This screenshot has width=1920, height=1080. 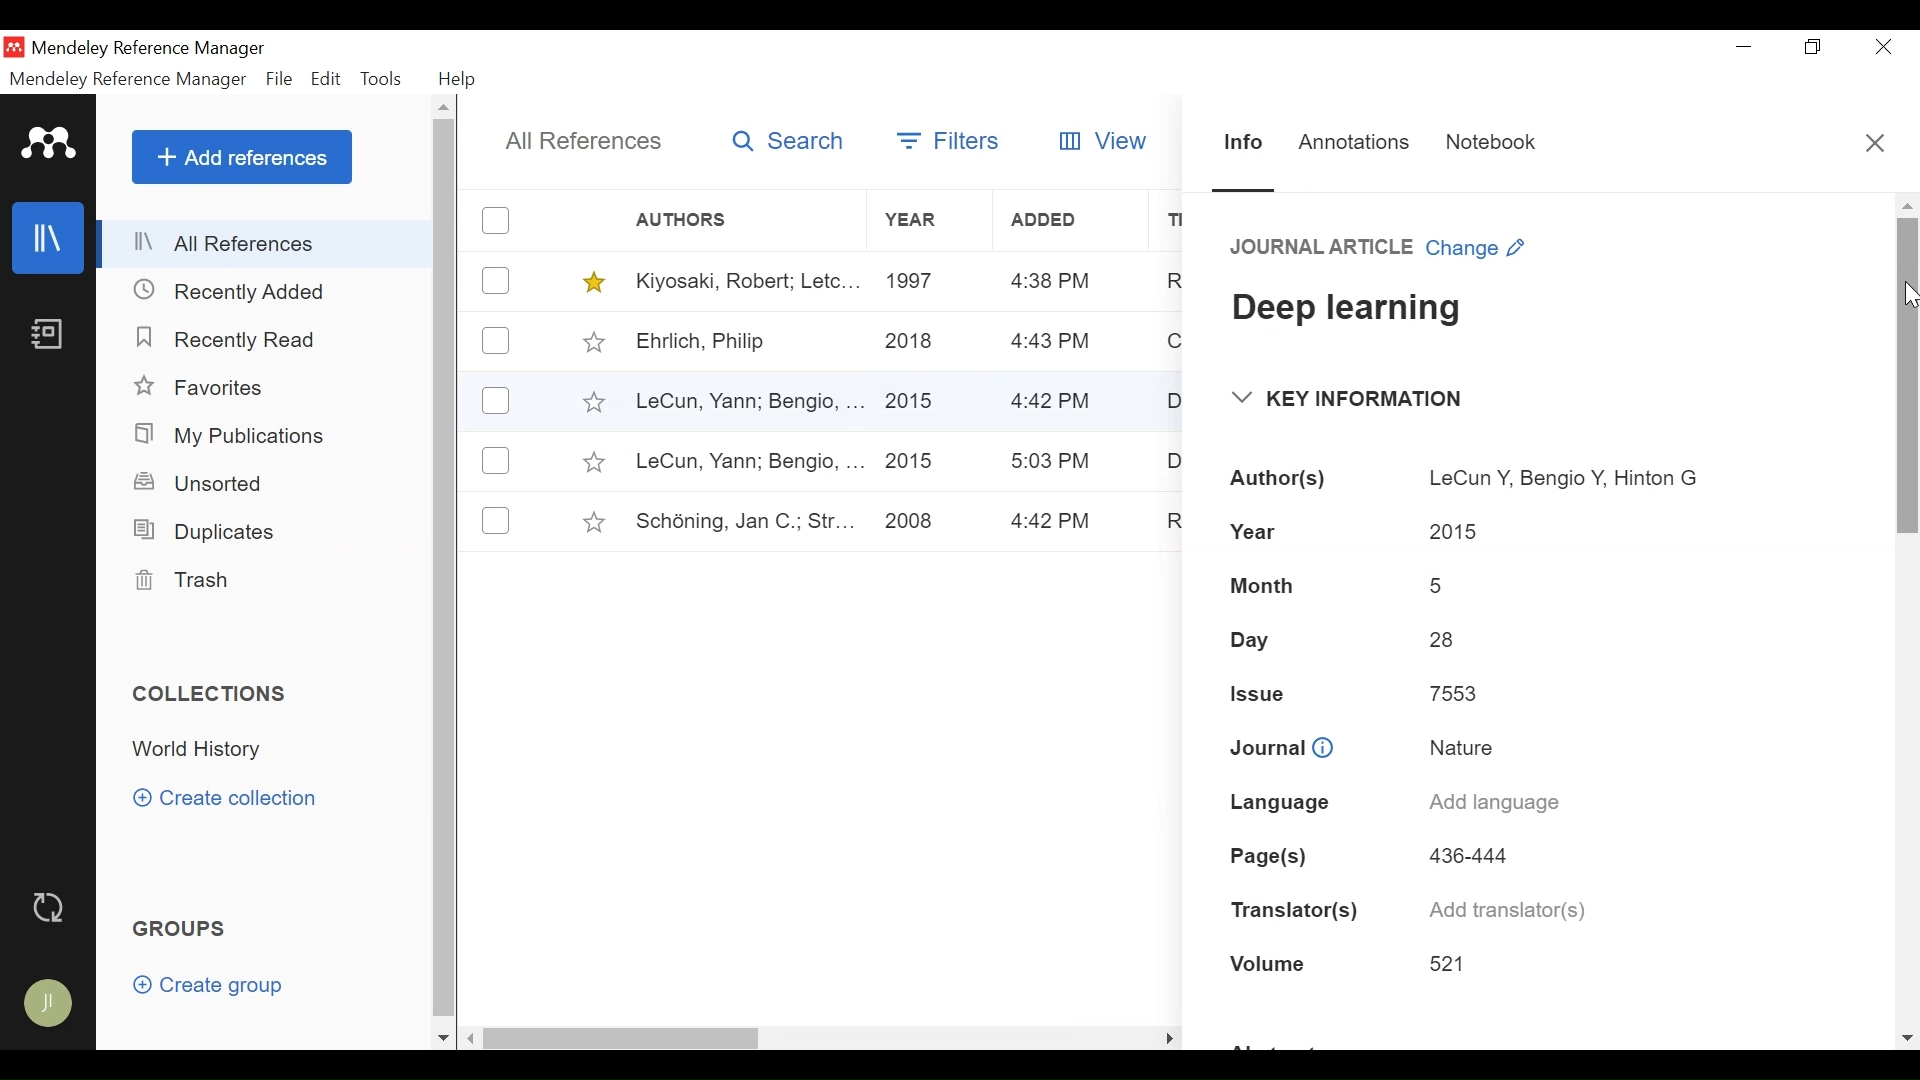 What do you see at coordinates (1454, 964) in the screenshot?
I see `521` at bounding box center [1454, 964].